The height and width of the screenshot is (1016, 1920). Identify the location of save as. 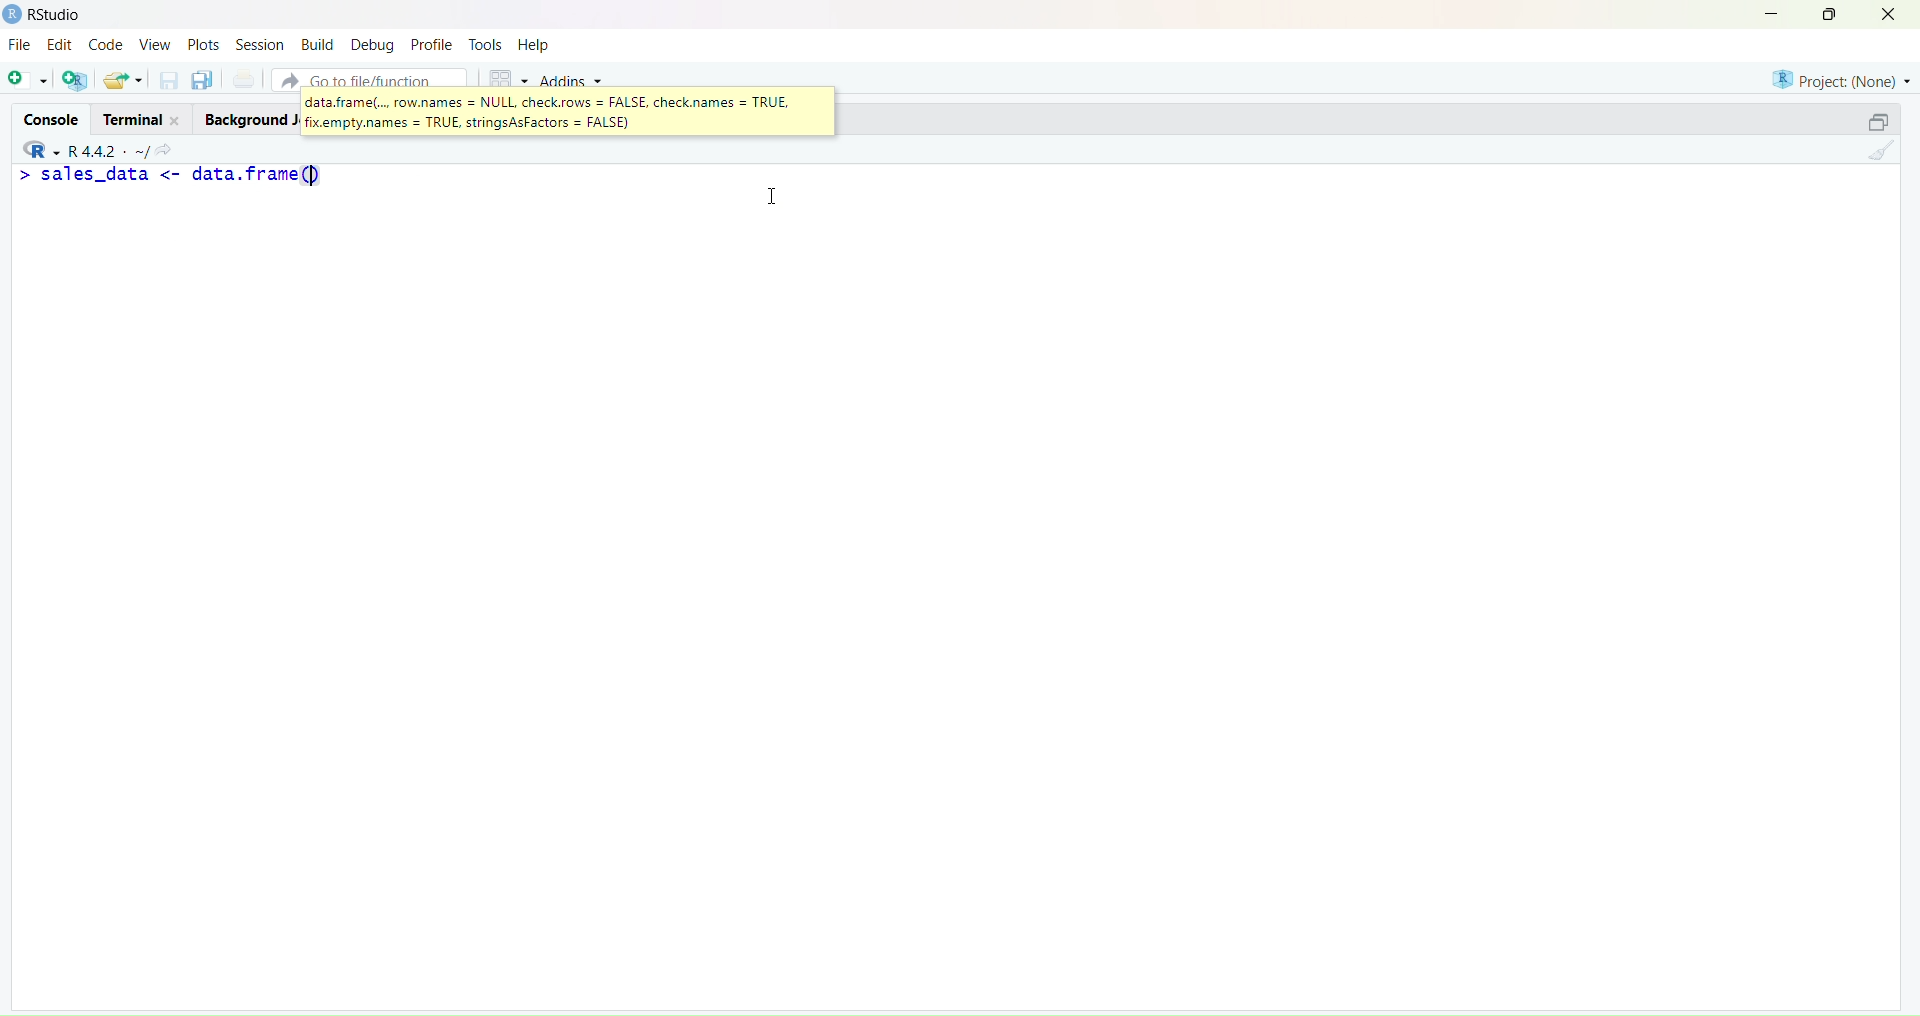
(202, 81).